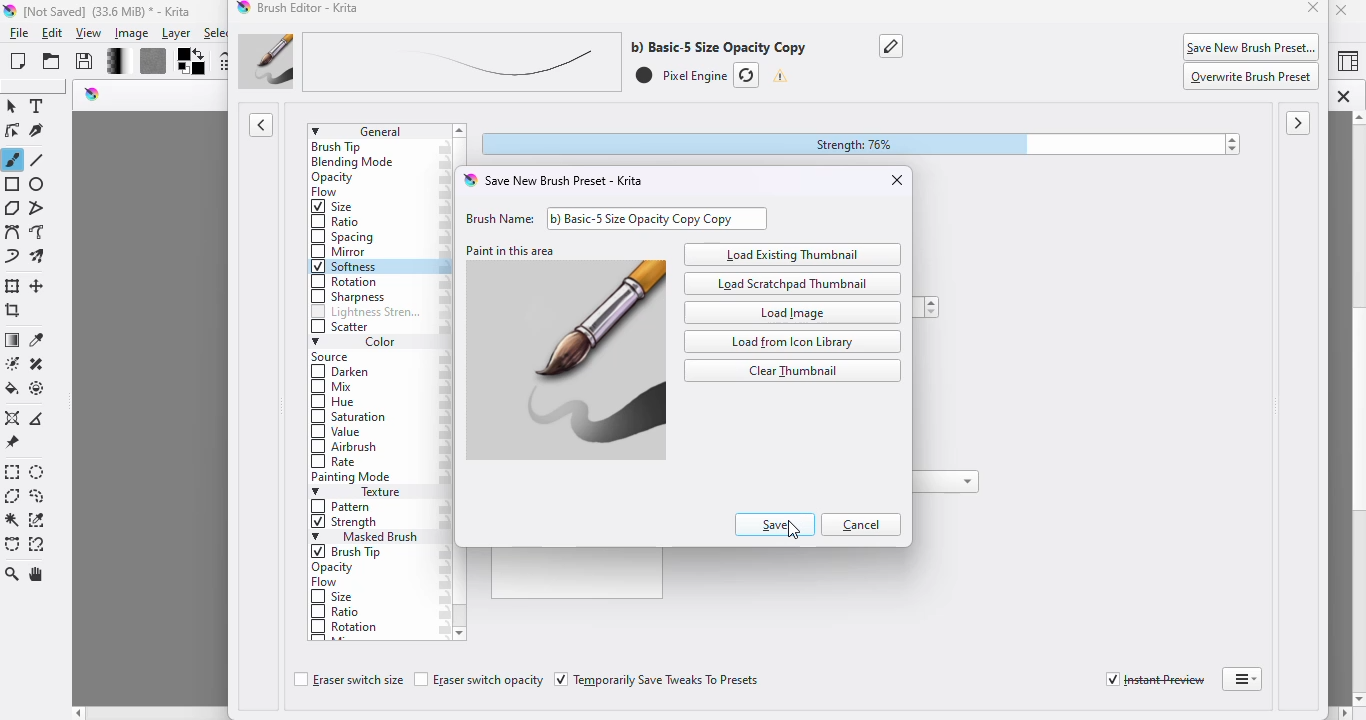 This screenshot has height=720, width=1366. What do you see at coordinates (13, 472) in the screenshot?
I see `rectangular selection tool` at bounding box center [13, 472].